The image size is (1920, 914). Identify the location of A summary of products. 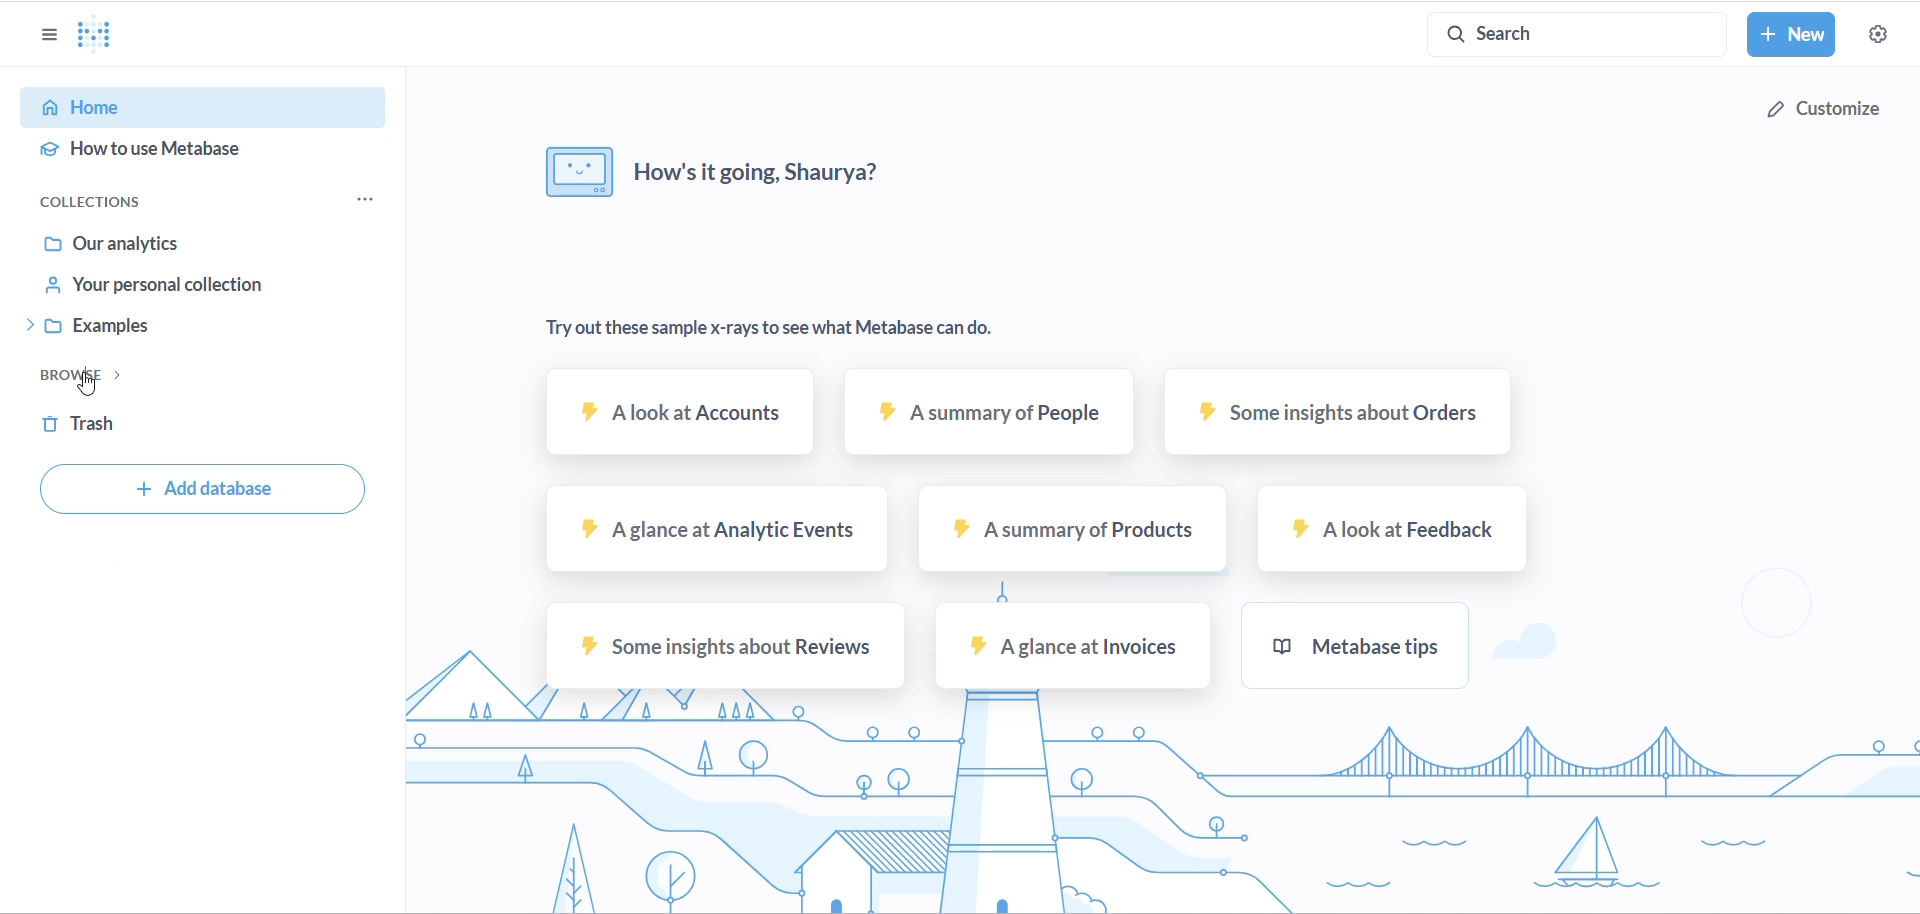
(1066, 539).